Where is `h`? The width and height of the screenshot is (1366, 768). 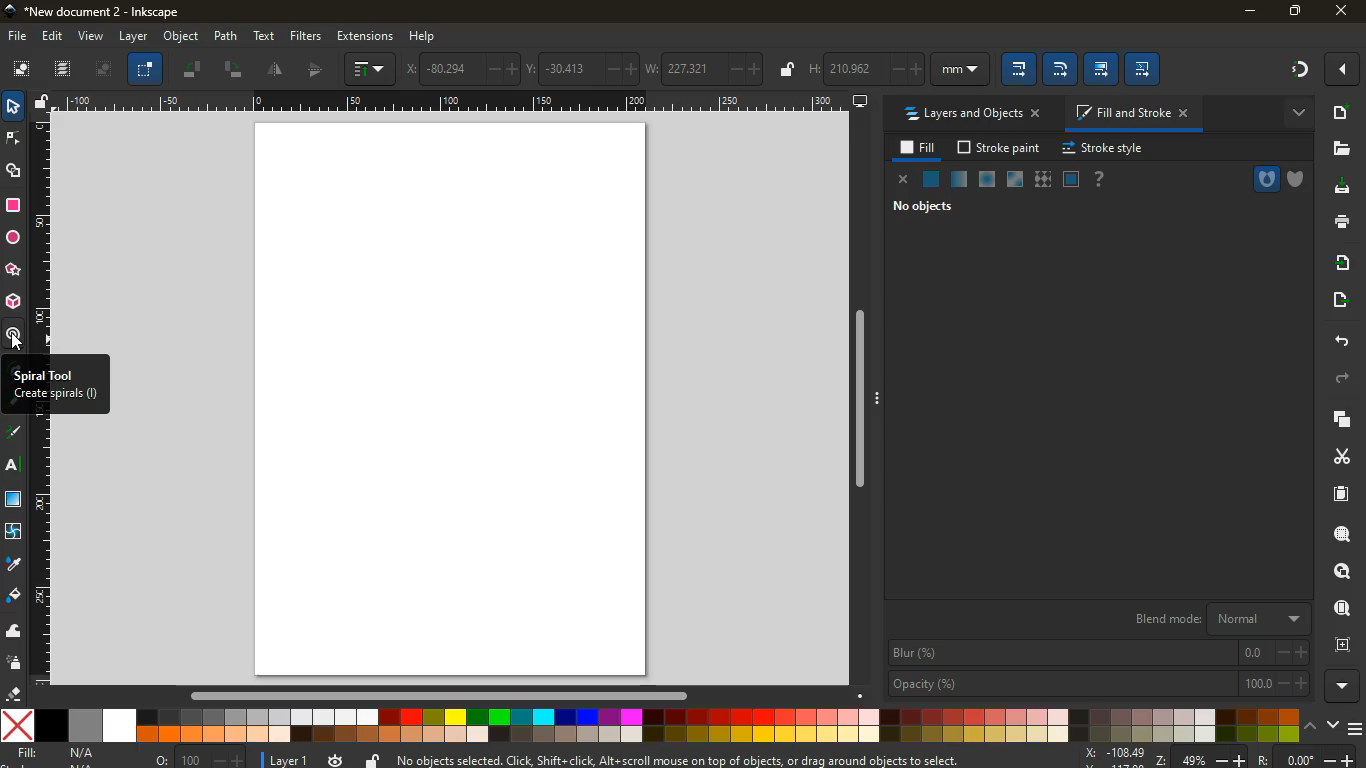 h is located at coordinates (899, 67).